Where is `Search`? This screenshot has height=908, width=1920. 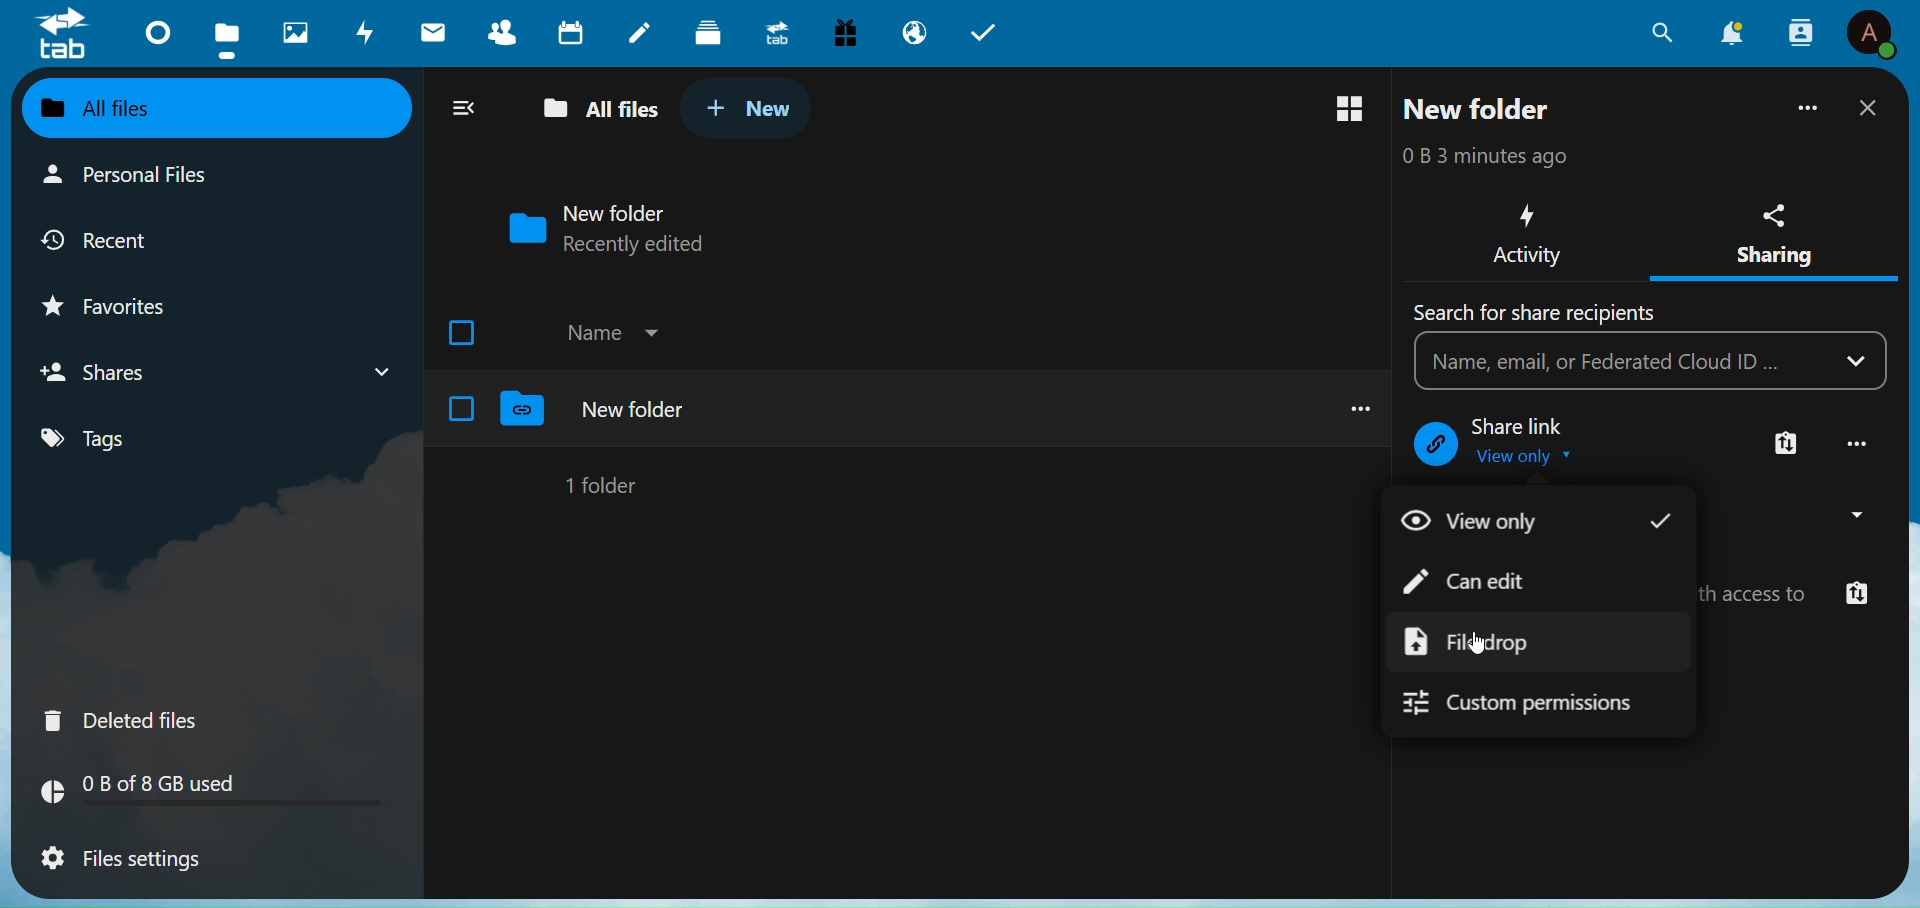 Search is located at coordinates (1658, 34).